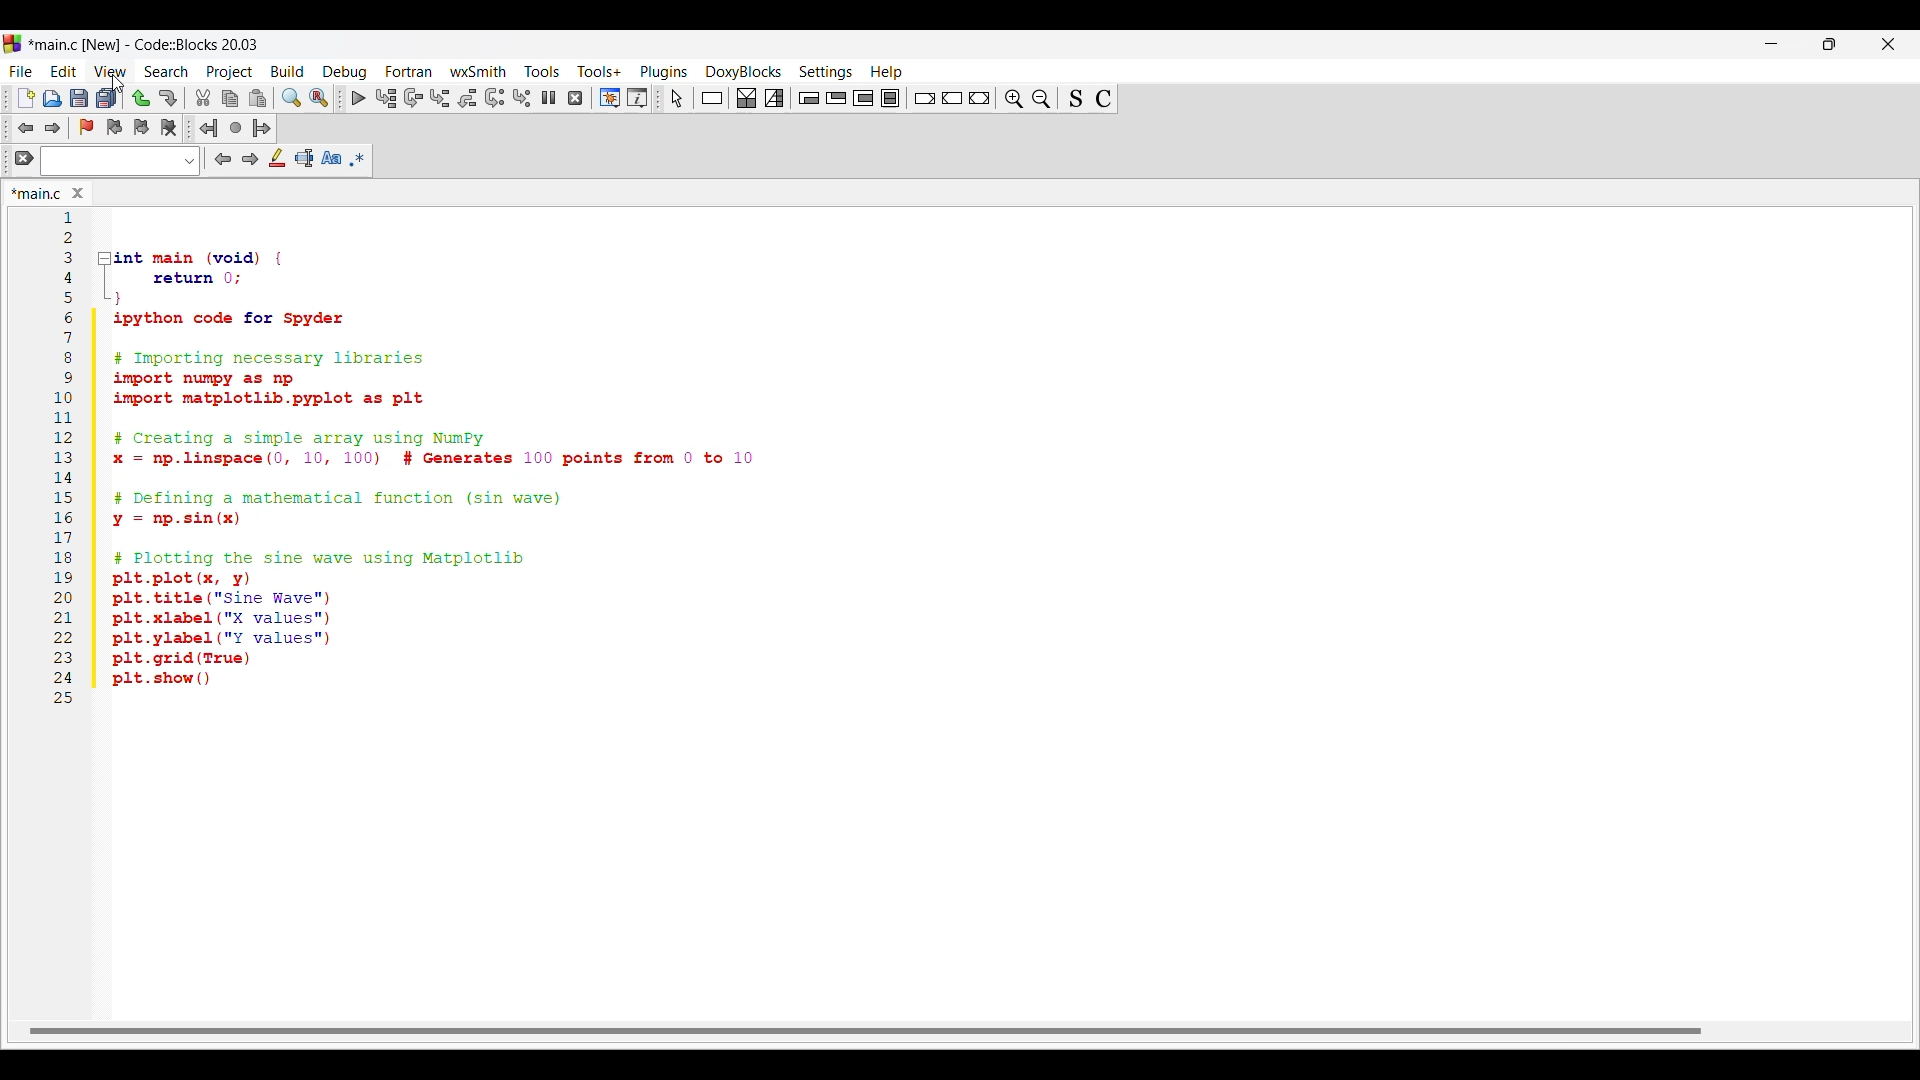 The width and height of the screenshot is (1920, 1080). I want to click on Build menu, so click(288, 71).